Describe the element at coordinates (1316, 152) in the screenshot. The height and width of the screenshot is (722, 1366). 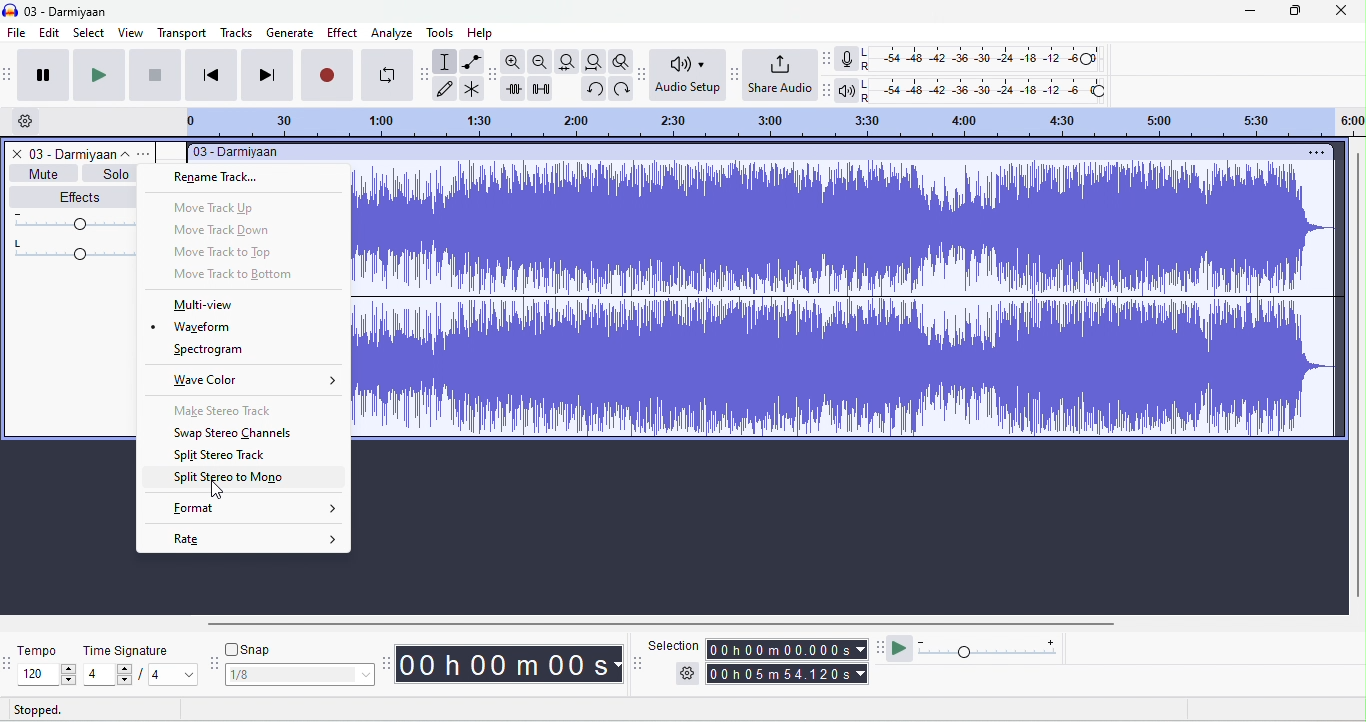
I see `options` at that location.